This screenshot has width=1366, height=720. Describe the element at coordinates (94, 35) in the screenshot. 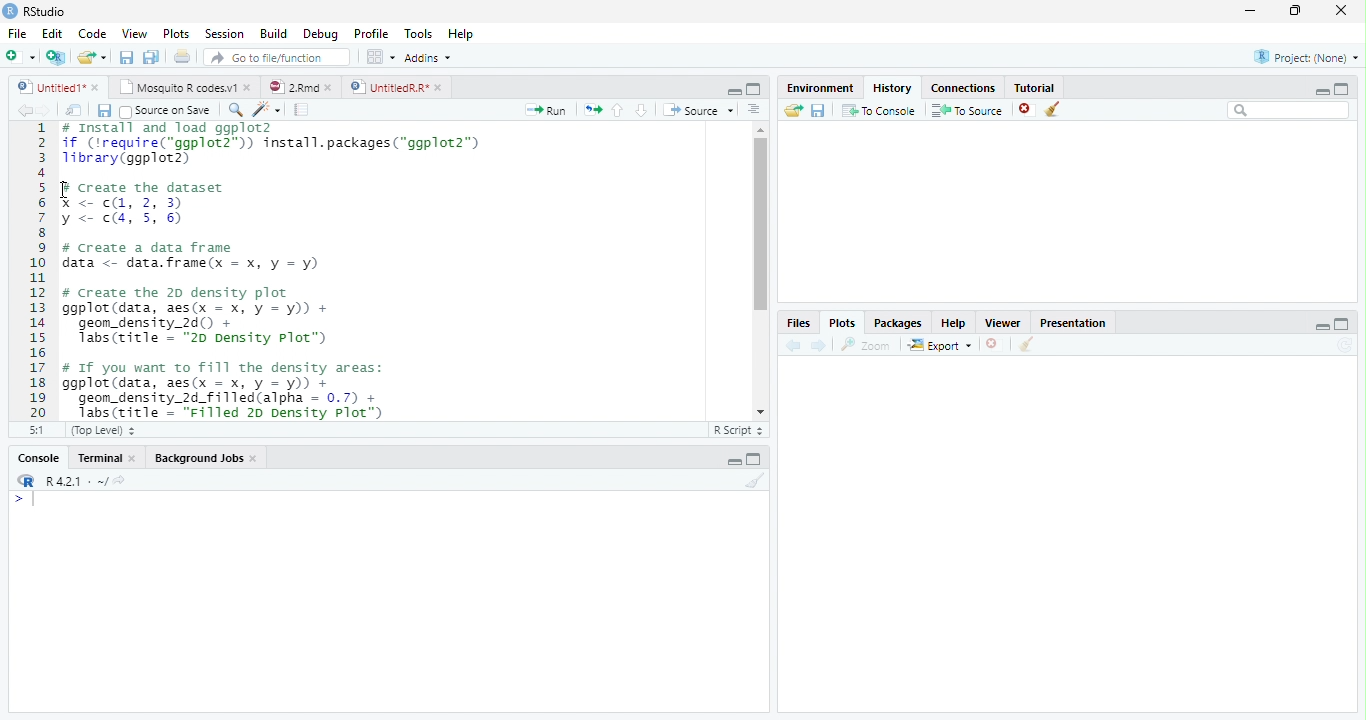

I see `Code` at that location.